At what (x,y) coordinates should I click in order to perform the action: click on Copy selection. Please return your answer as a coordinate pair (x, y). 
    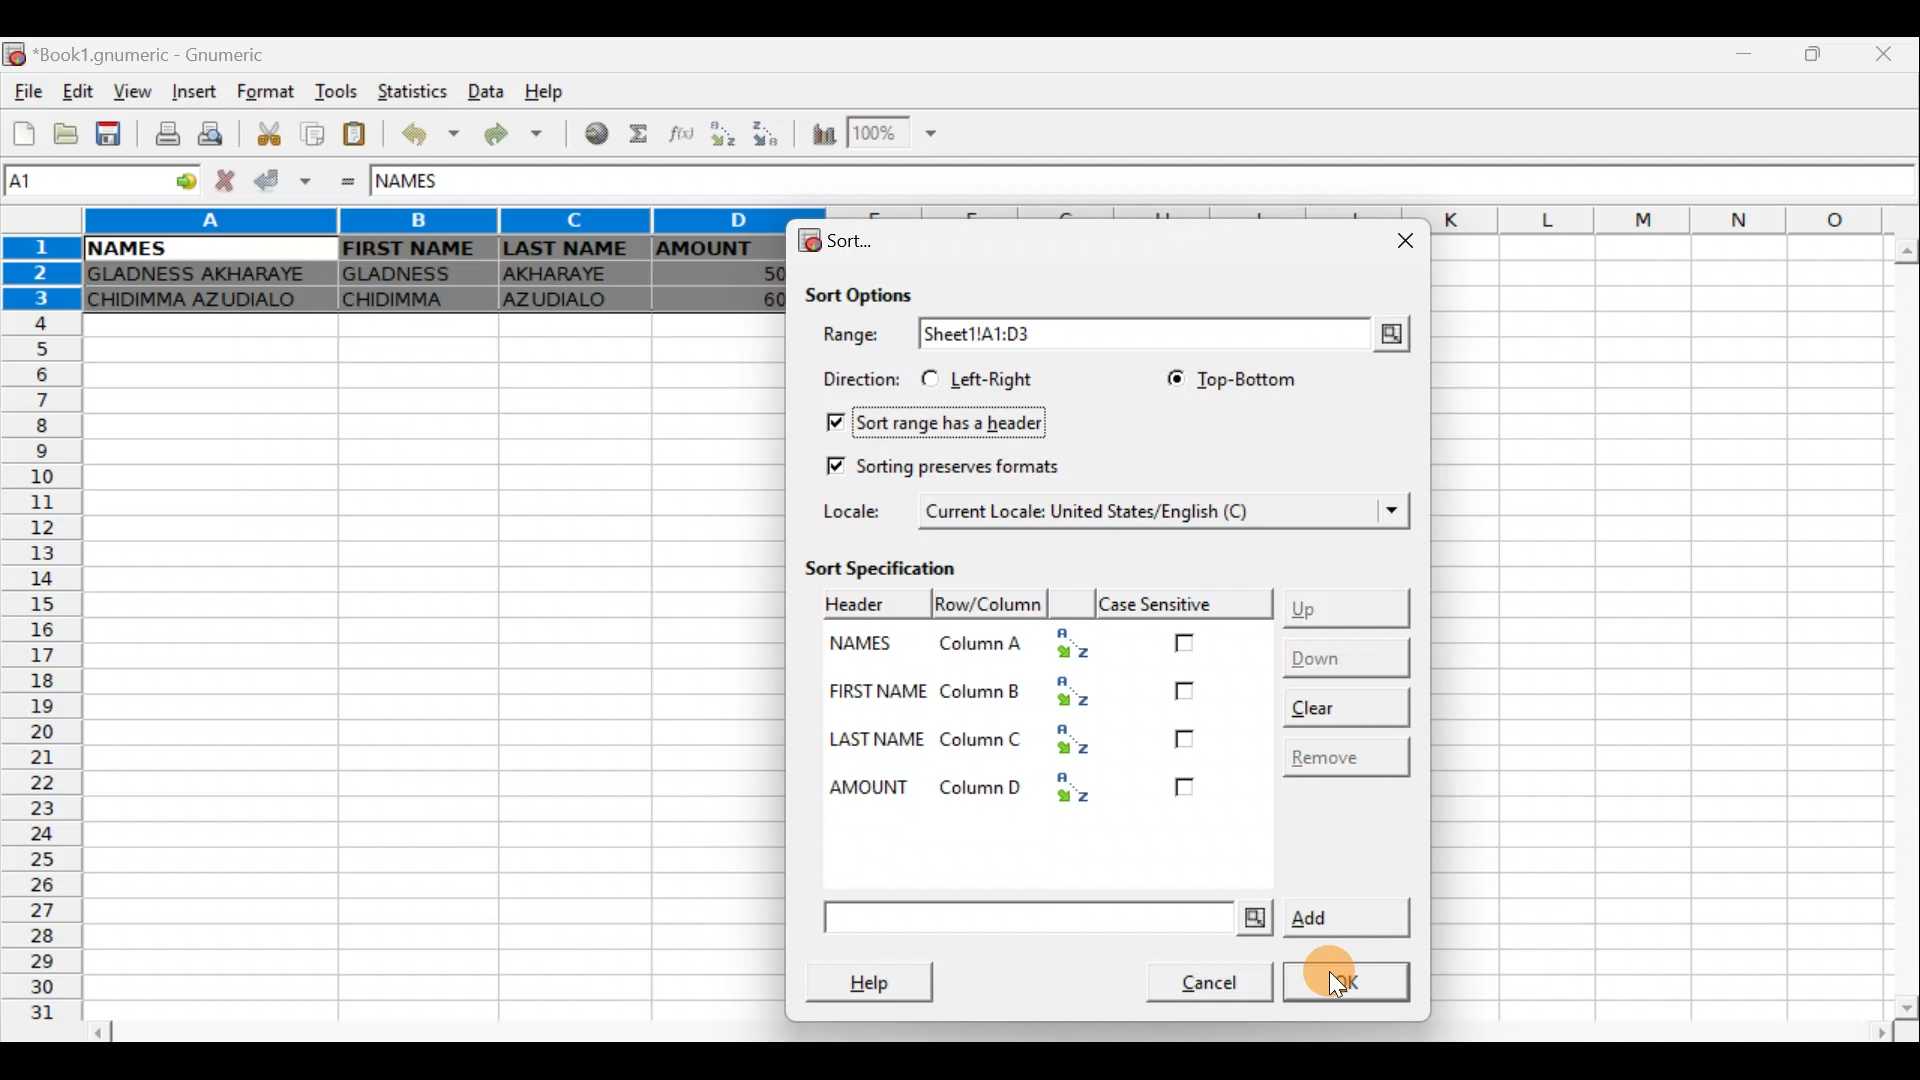
    Looking at the image, I should click on (312, 135).